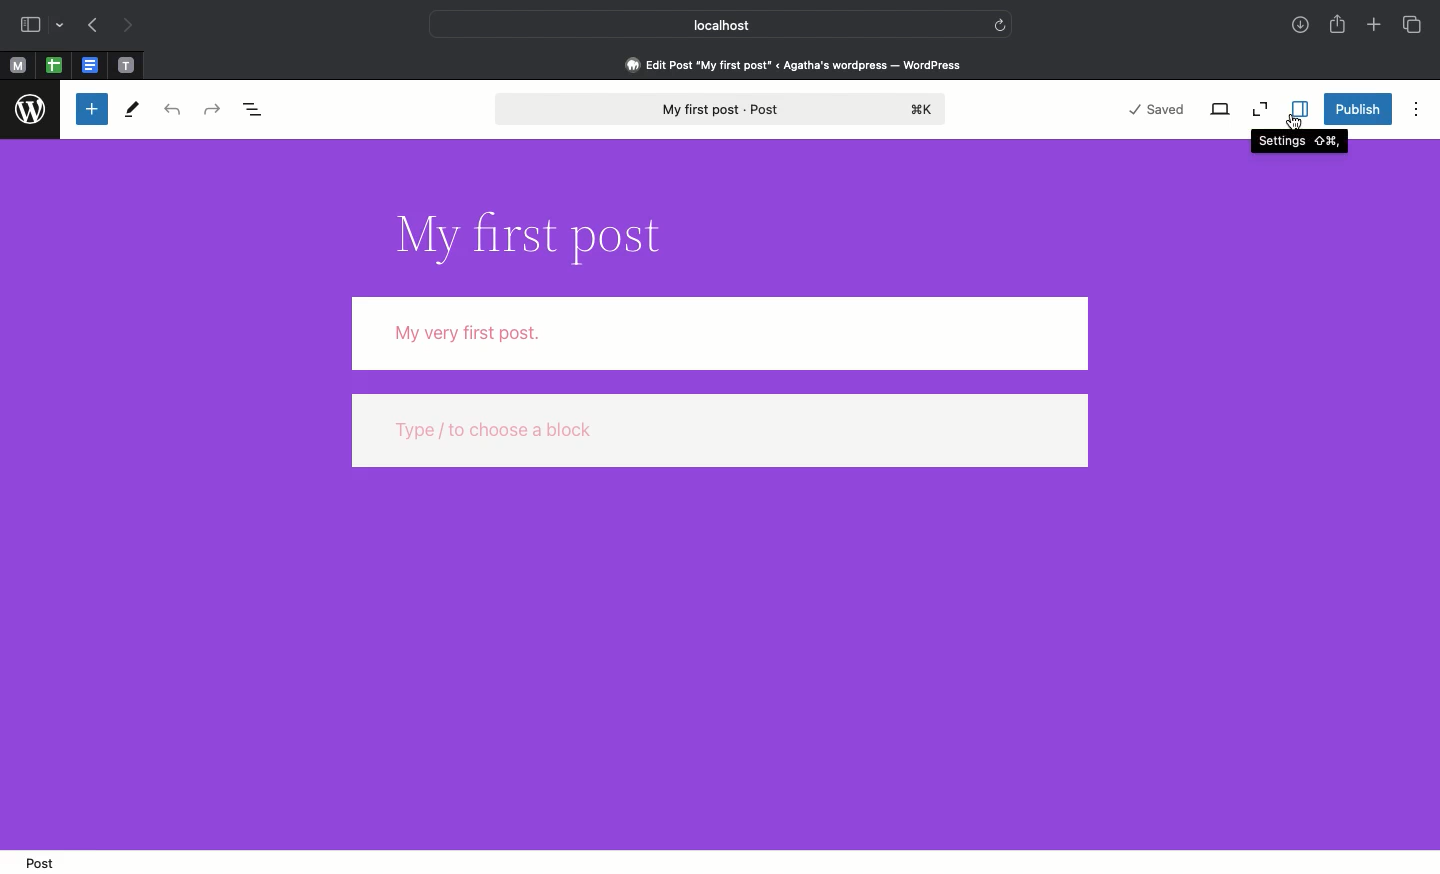 This screenshot has height=874, width=1440. I want to click on Document overview, so click(257, 107).